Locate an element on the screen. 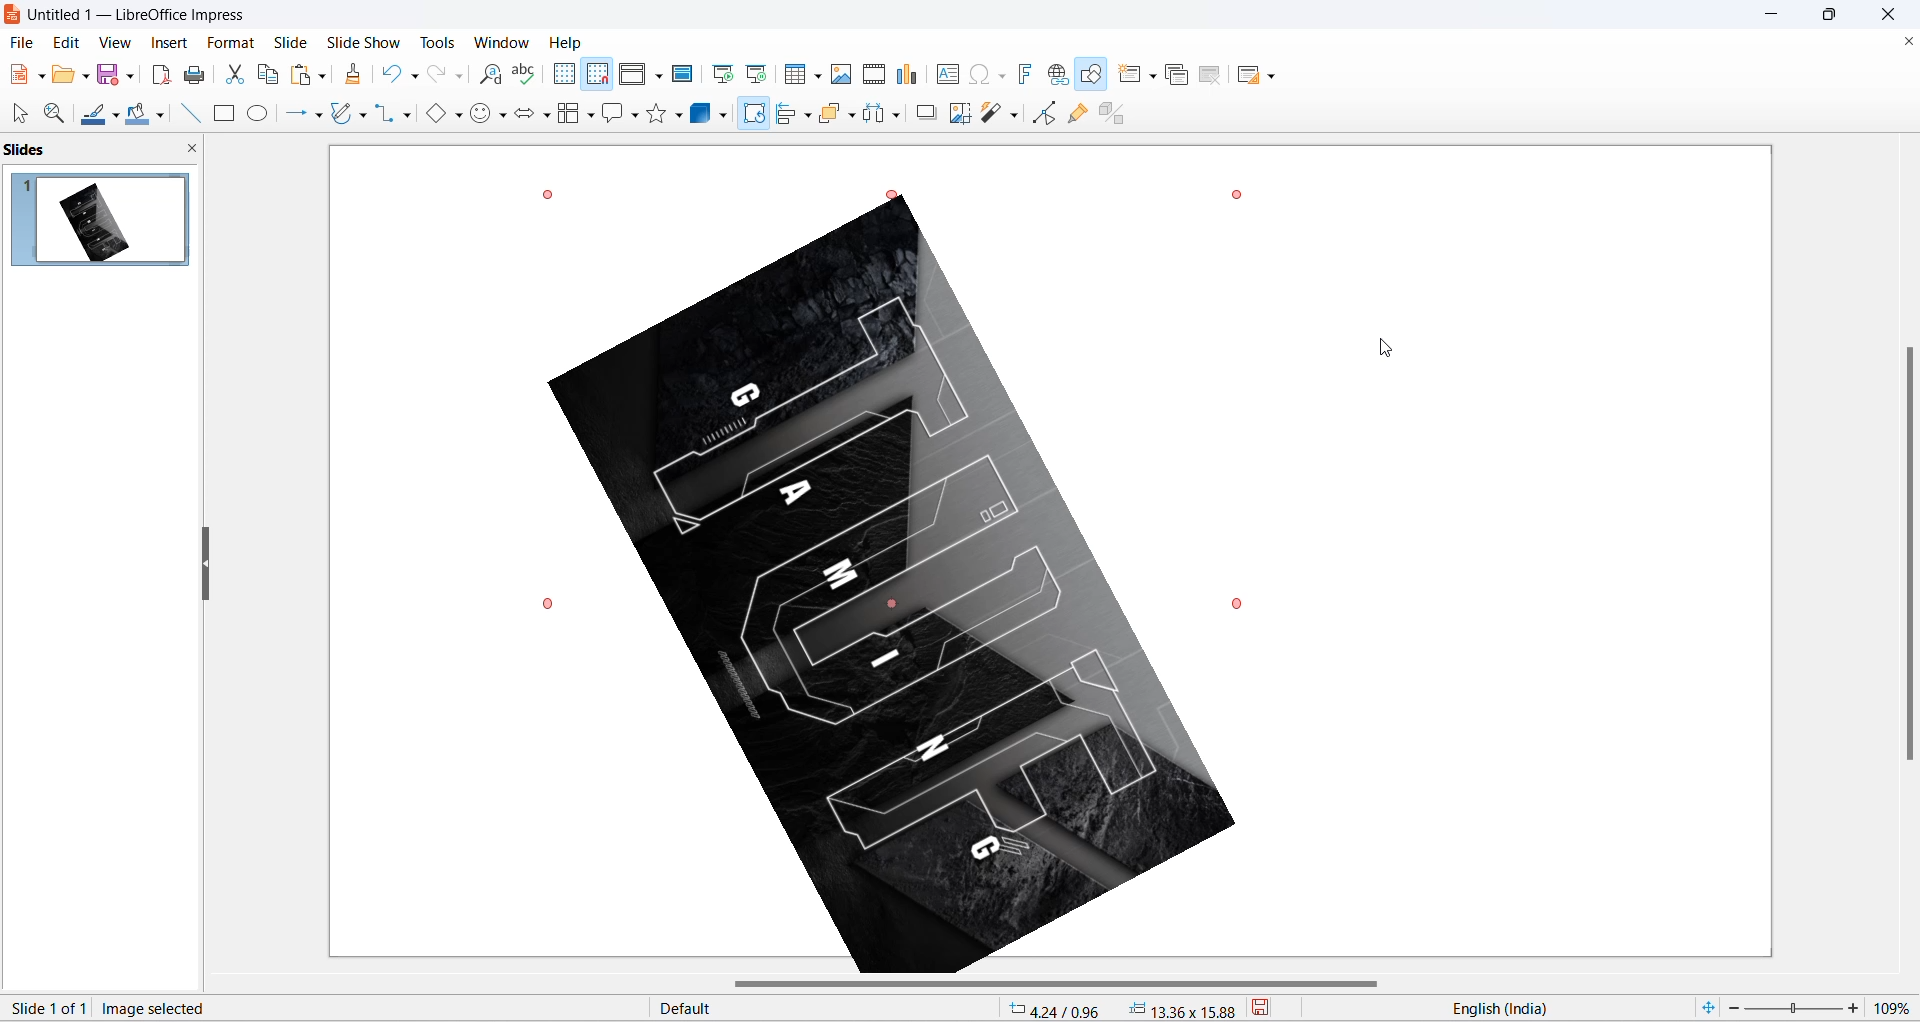 This screenshot has height=1022, width=1920. minimize is located at coordinates (1774, 15).